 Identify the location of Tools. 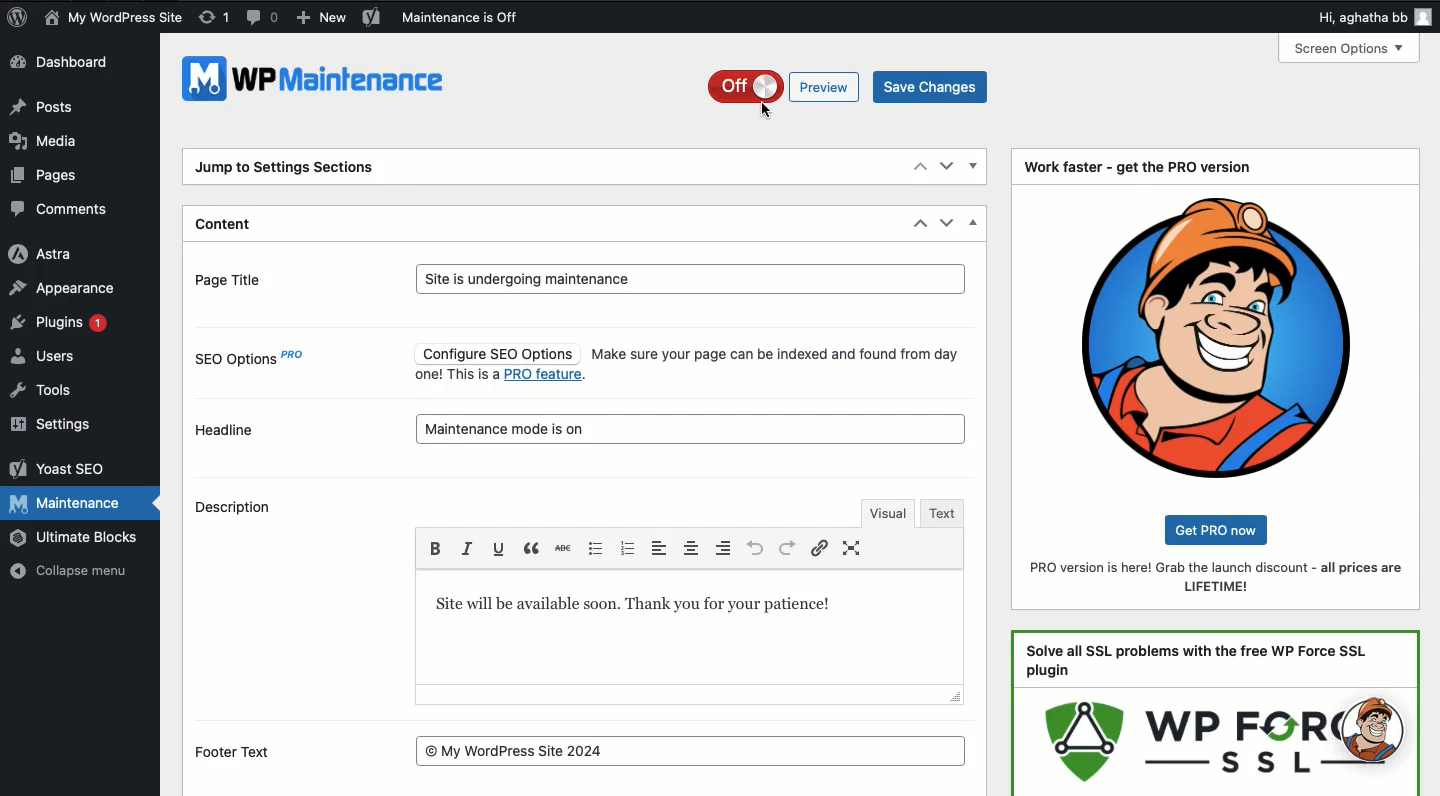
(42, 392).